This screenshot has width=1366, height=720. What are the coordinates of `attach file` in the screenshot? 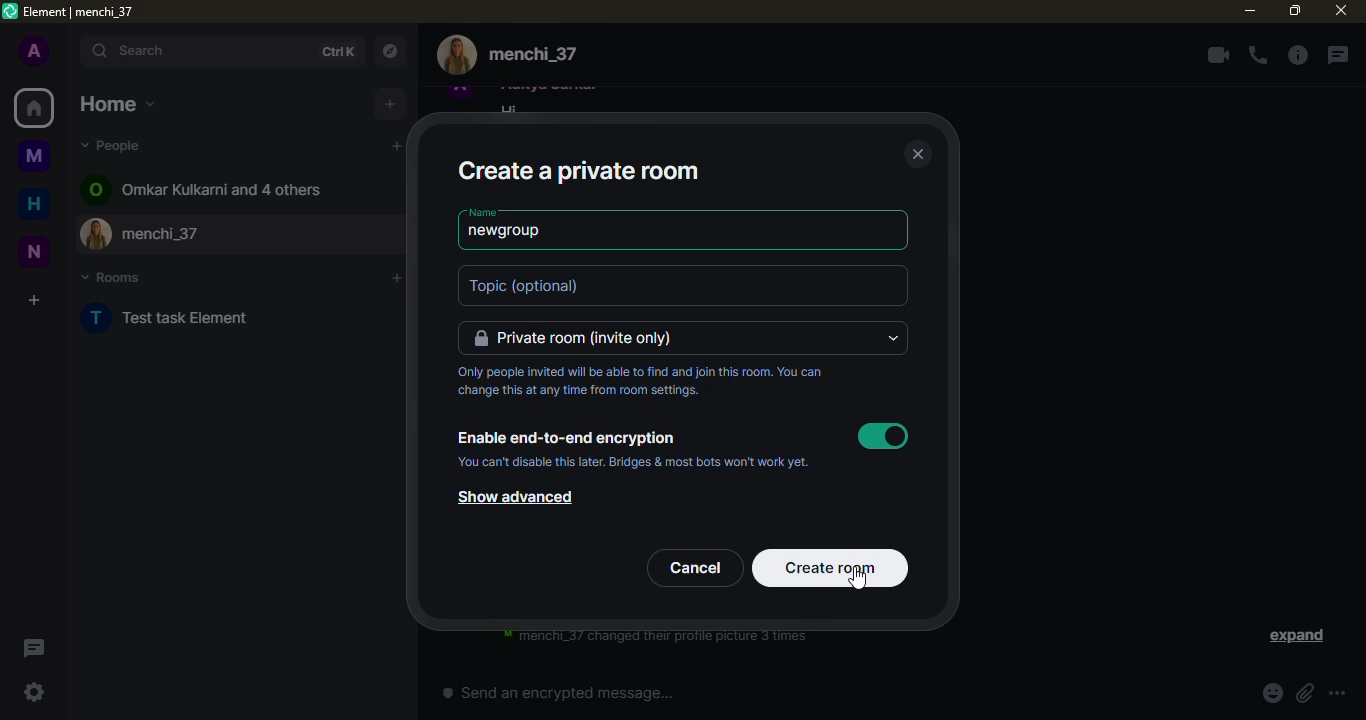 It's located at (1305, 693).